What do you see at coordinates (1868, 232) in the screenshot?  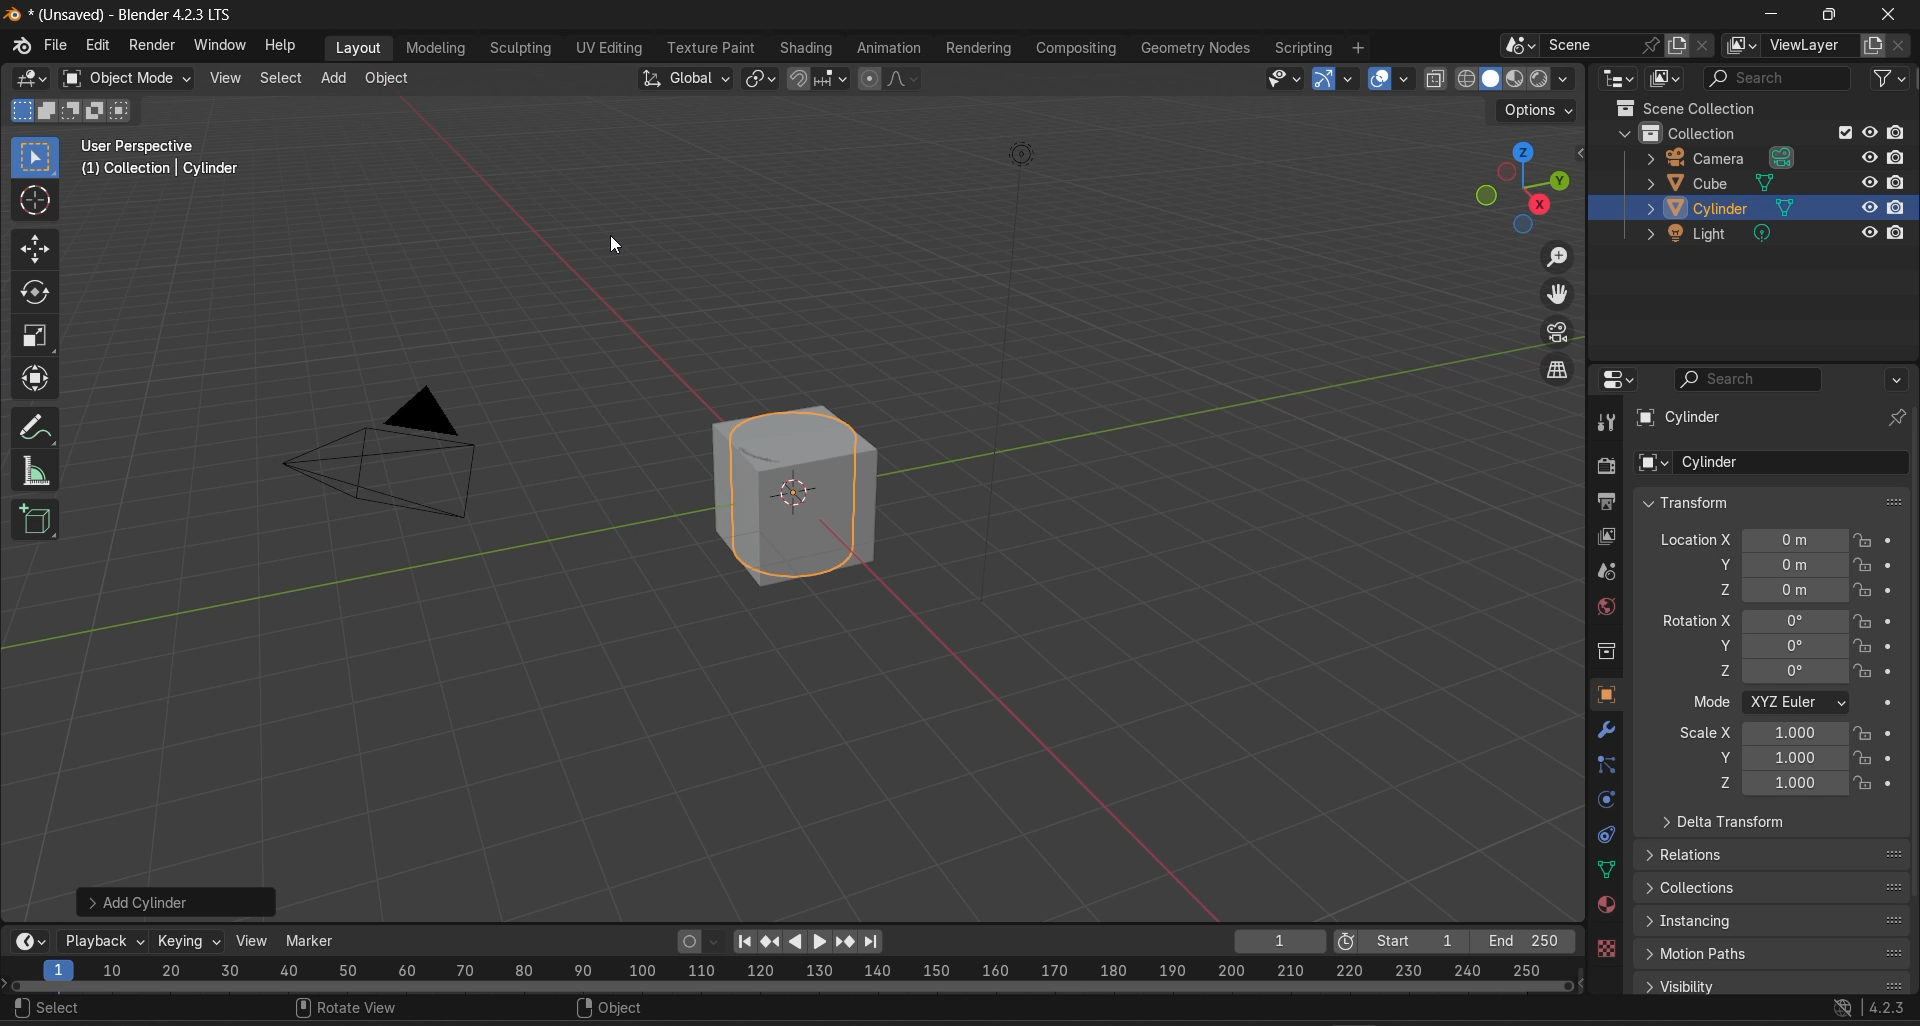 I see `hide in view port` at bounding box center [1868, 232].